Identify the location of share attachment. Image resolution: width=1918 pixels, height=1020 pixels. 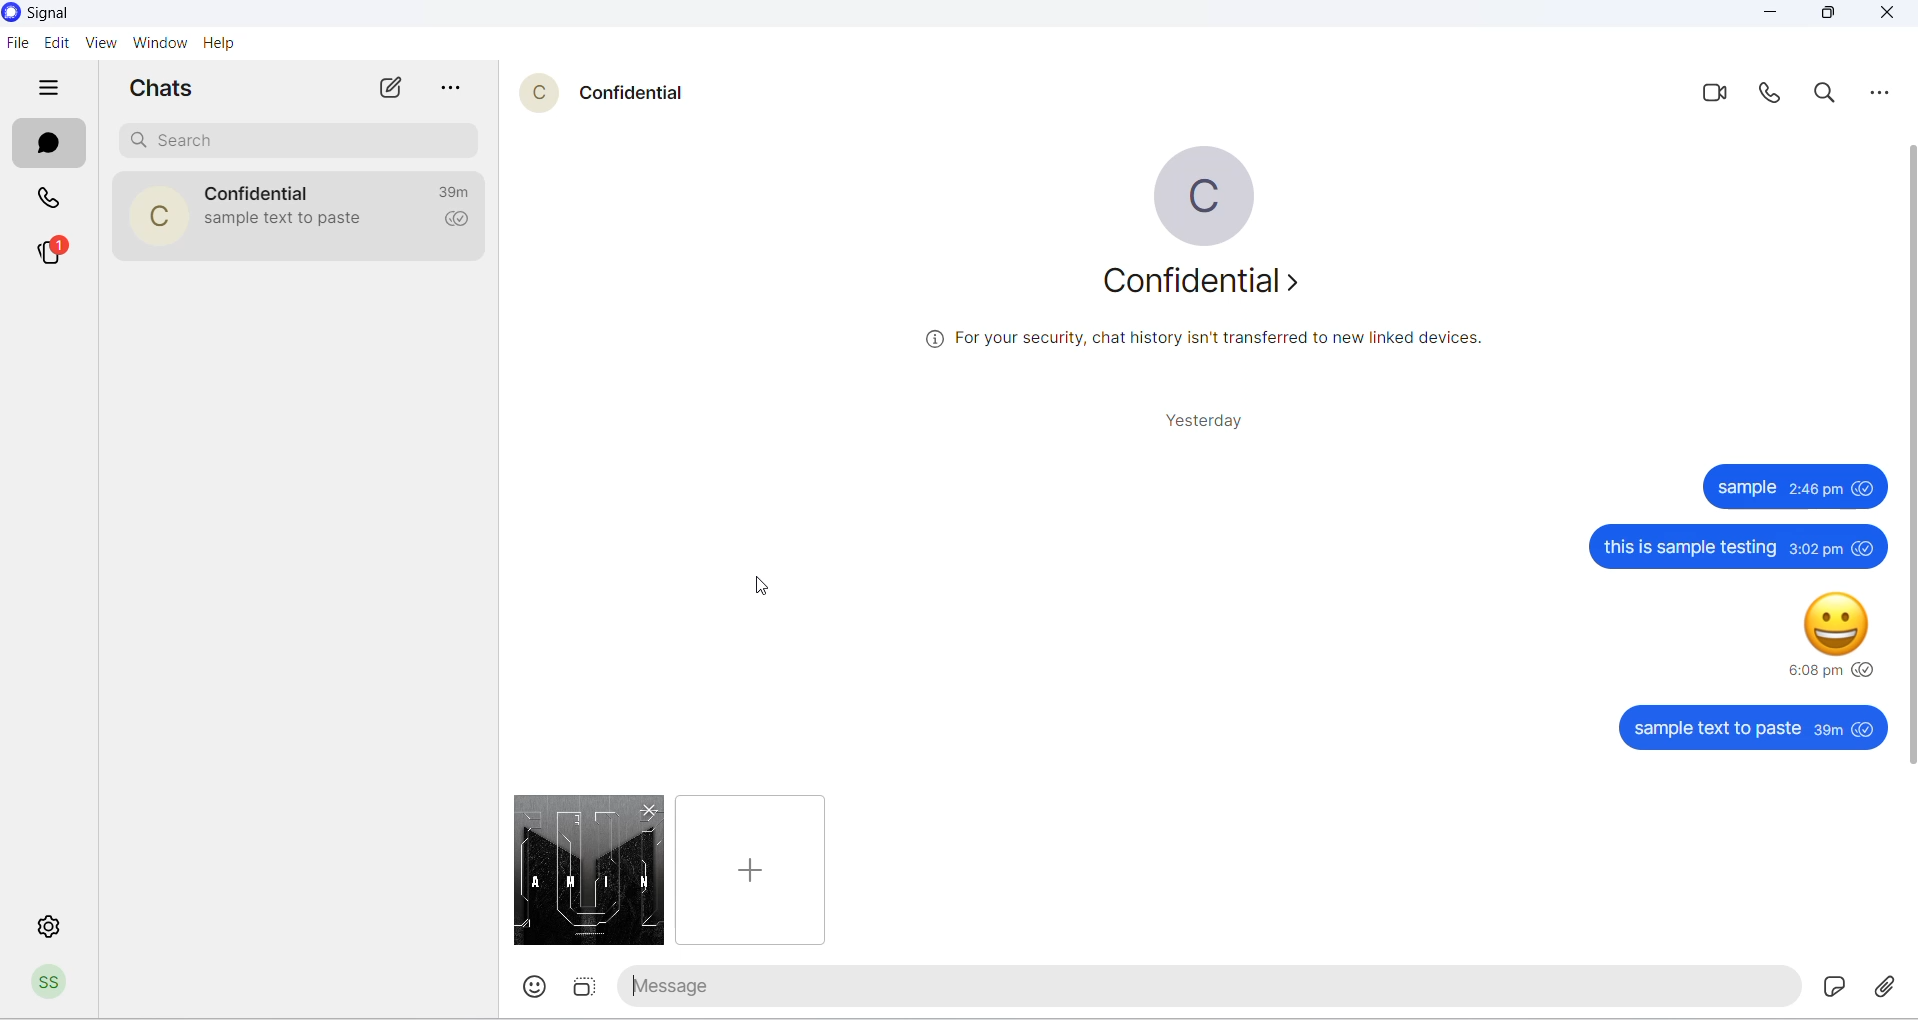
(1886, 987).